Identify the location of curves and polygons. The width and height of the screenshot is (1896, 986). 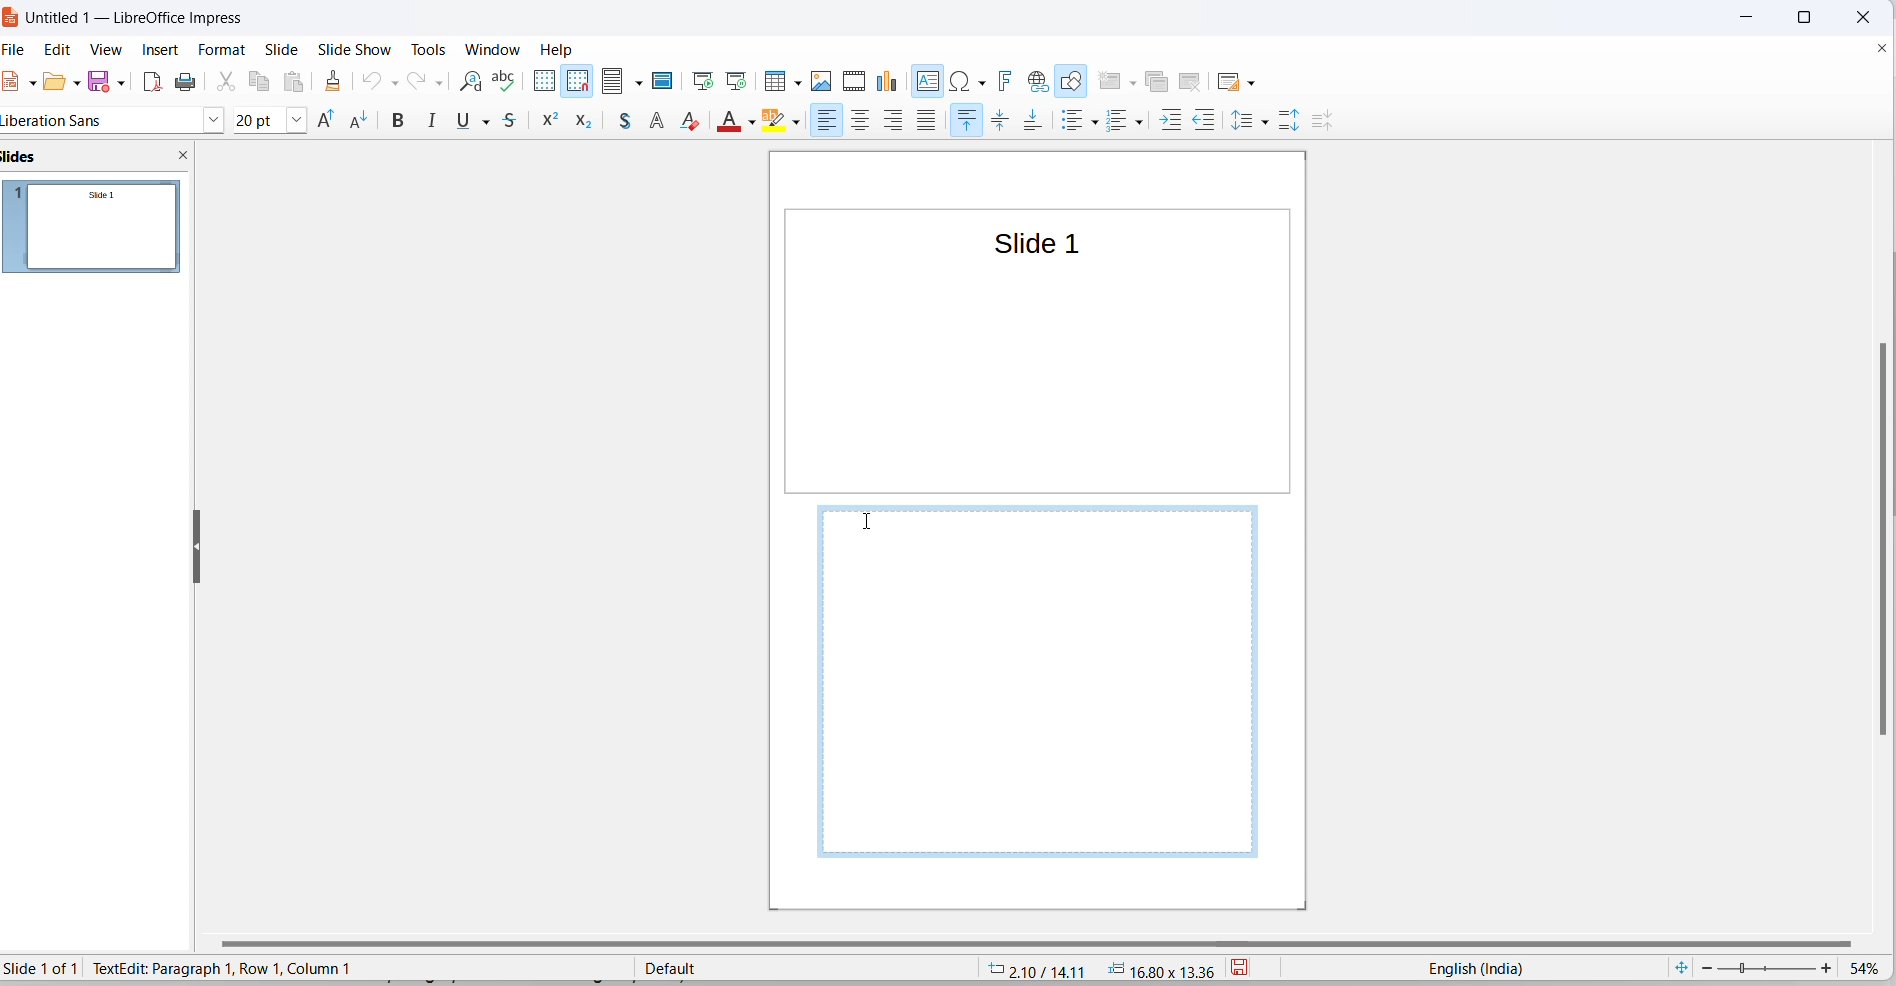
(335, 123).